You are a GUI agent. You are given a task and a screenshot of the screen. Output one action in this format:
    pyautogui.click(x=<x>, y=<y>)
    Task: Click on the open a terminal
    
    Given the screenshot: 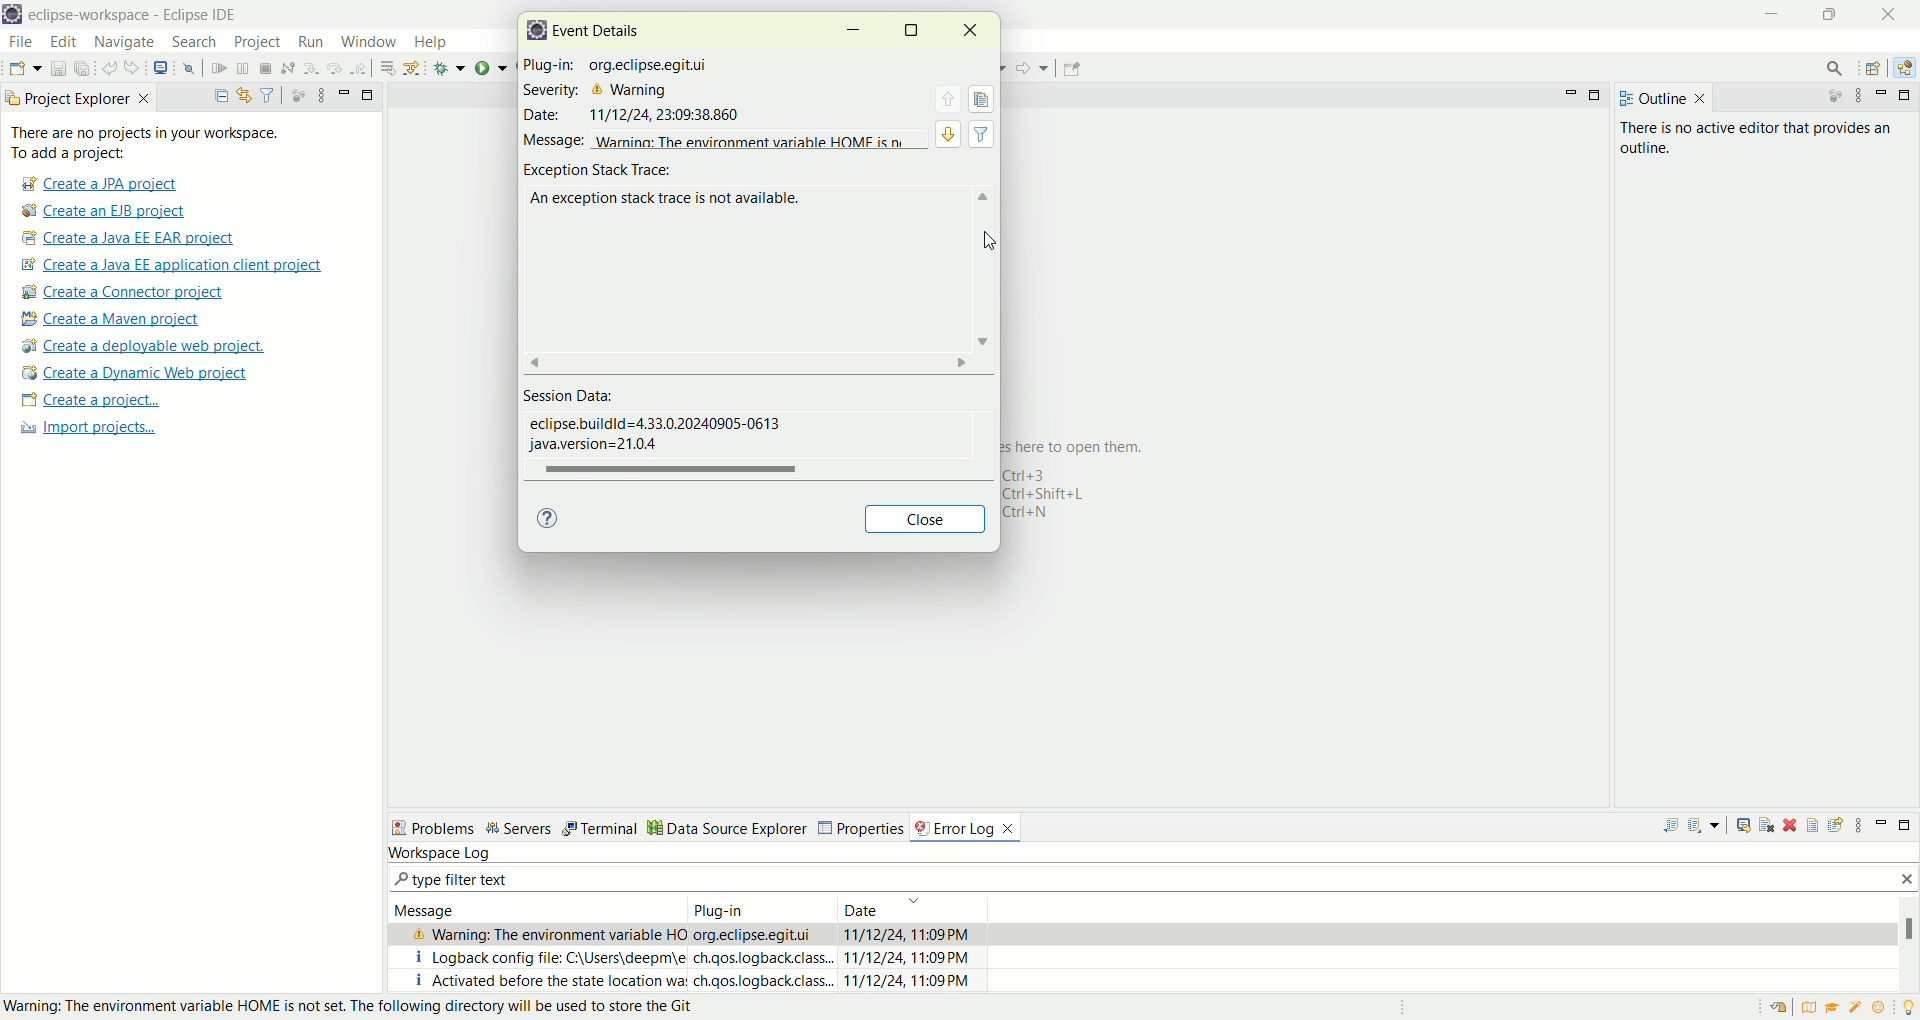 What is the action you would take?
    pyautogui.click(x=160, y=68)
    